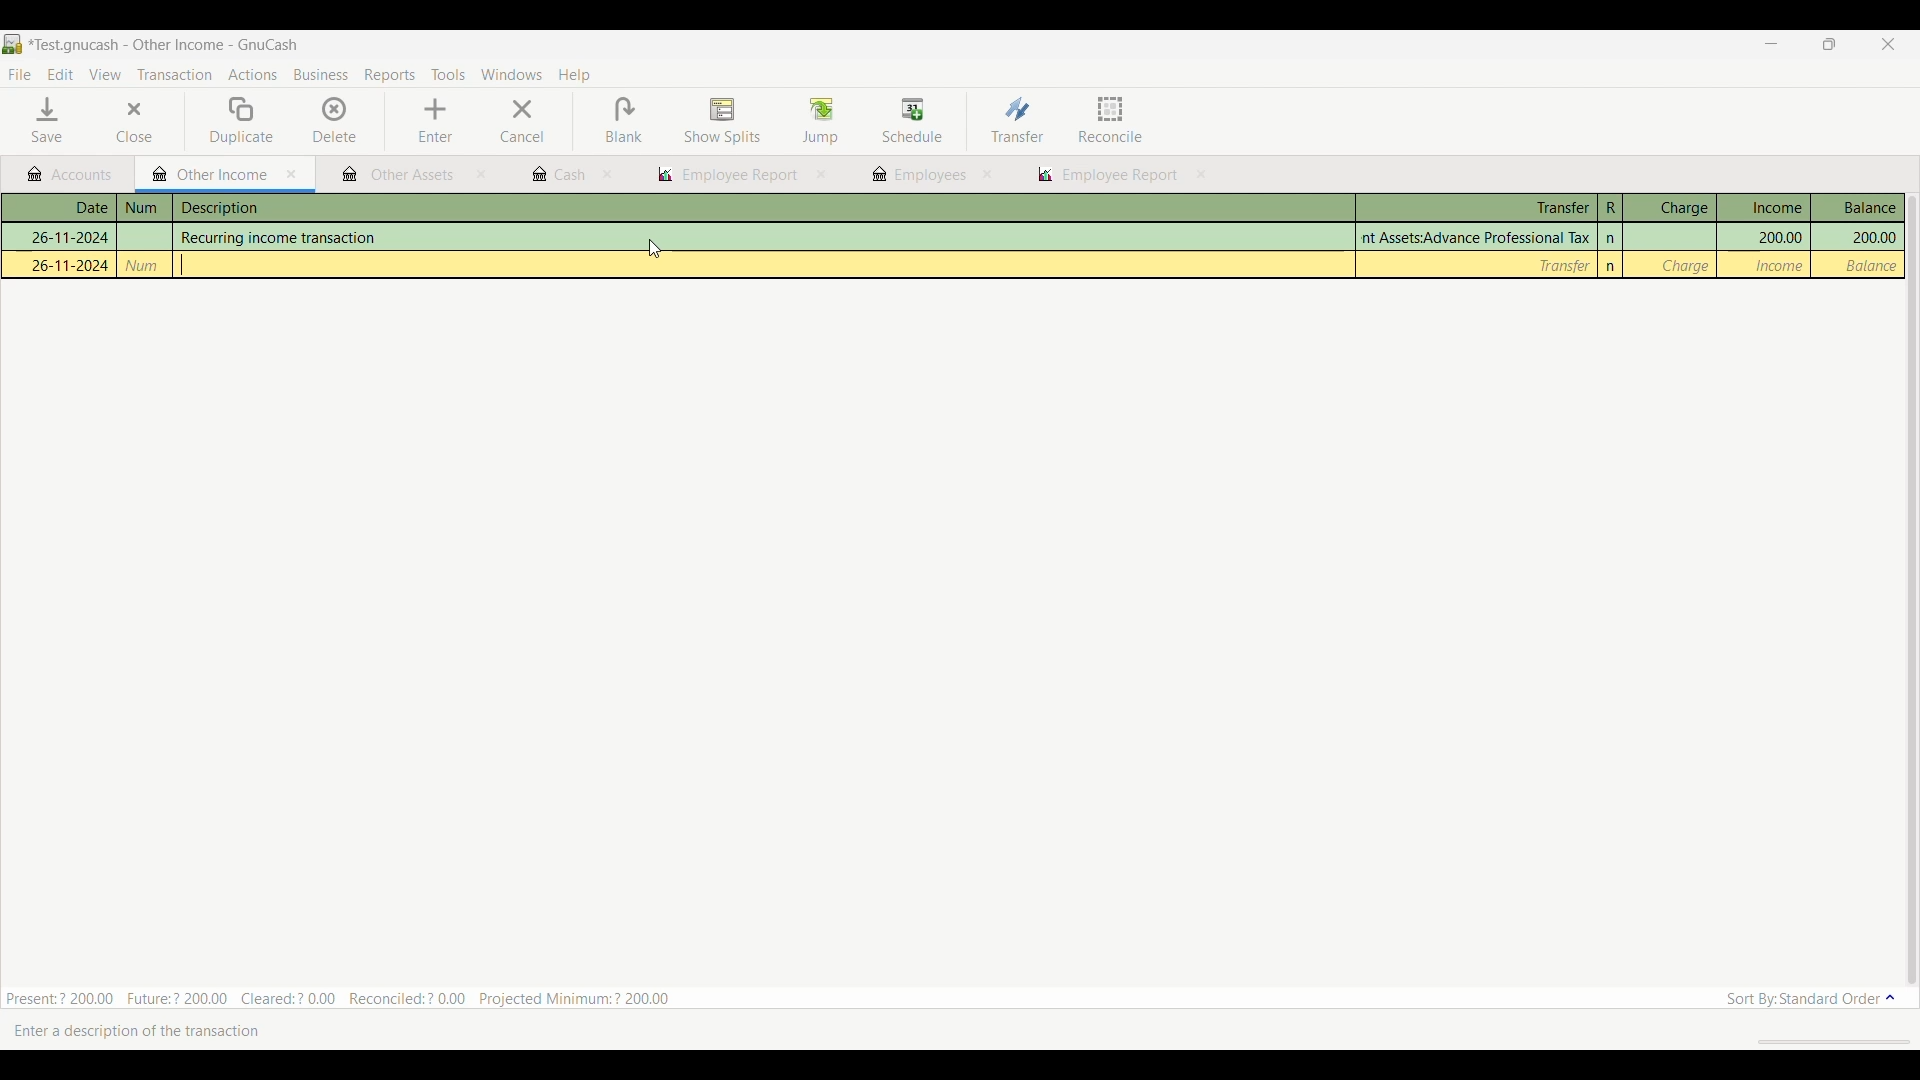 This screenshot has height=1080, width=1920. I want to click on Description of current selection, so click(341, 1031).